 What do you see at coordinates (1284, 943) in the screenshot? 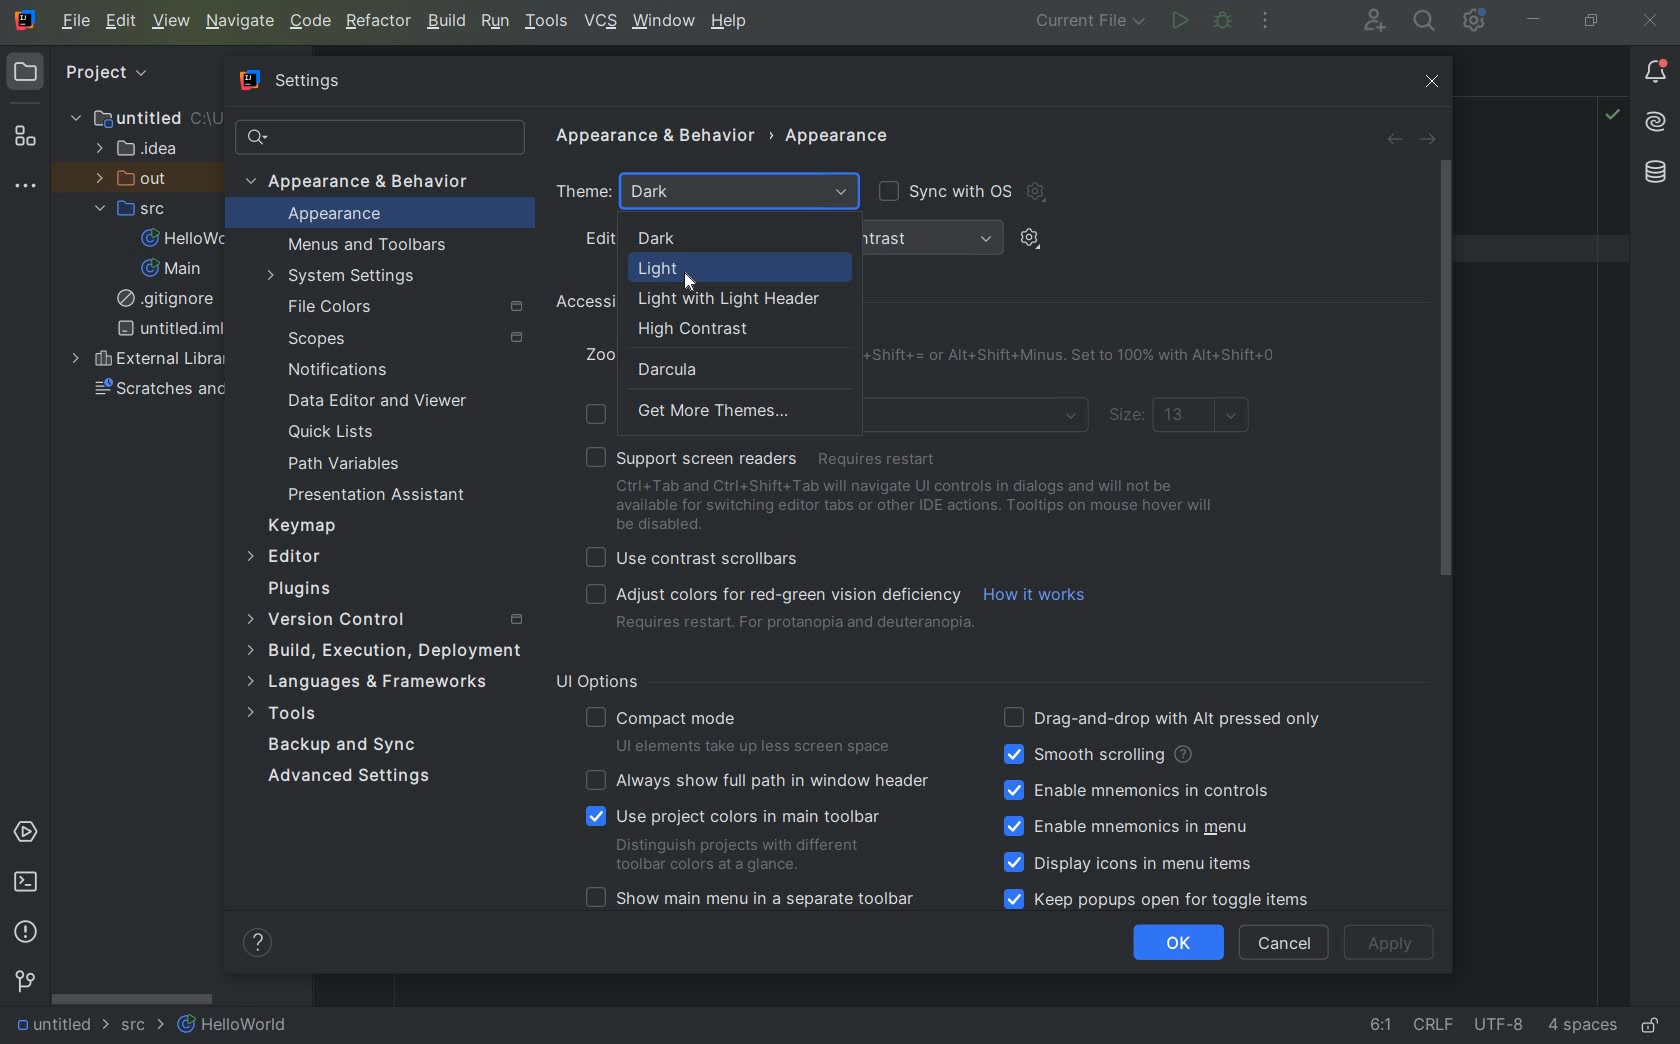
I see `cancel` at bounding box center [1284, 943].